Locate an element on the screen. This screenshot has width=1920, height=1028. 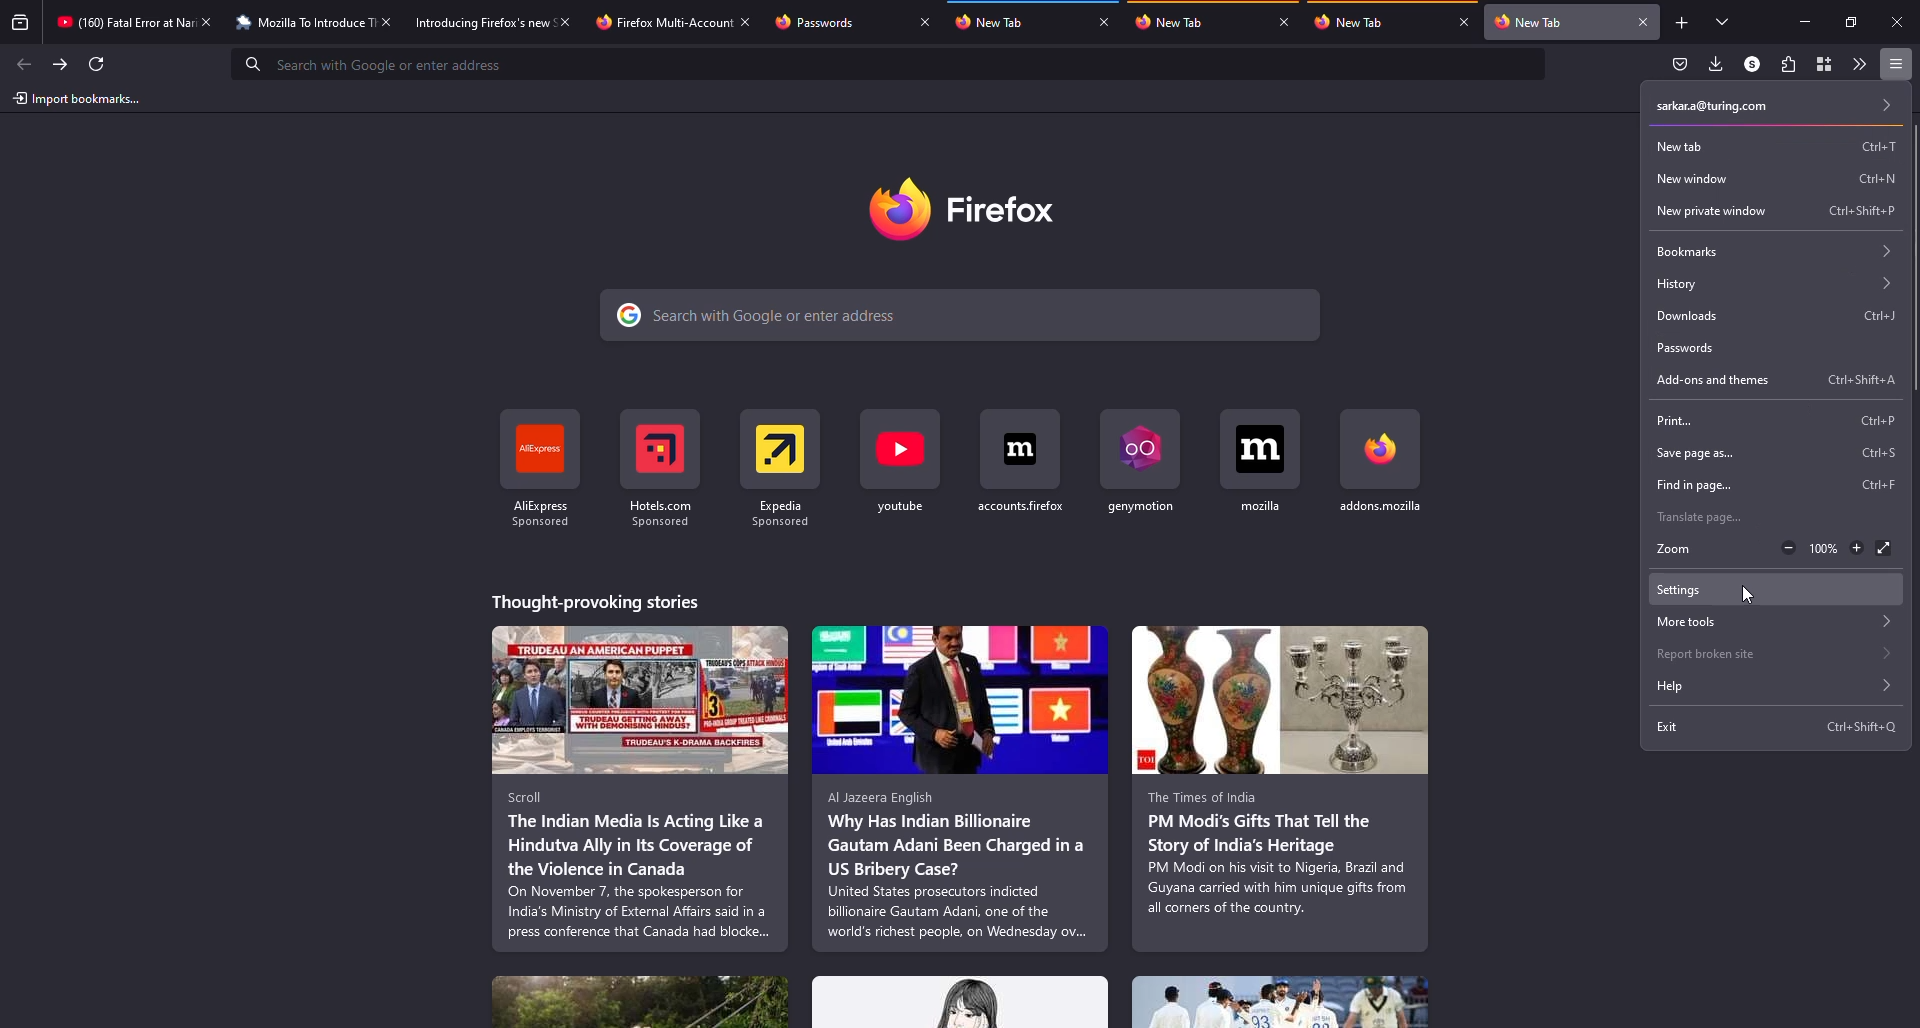
close is located at coordinates (1462, 23).